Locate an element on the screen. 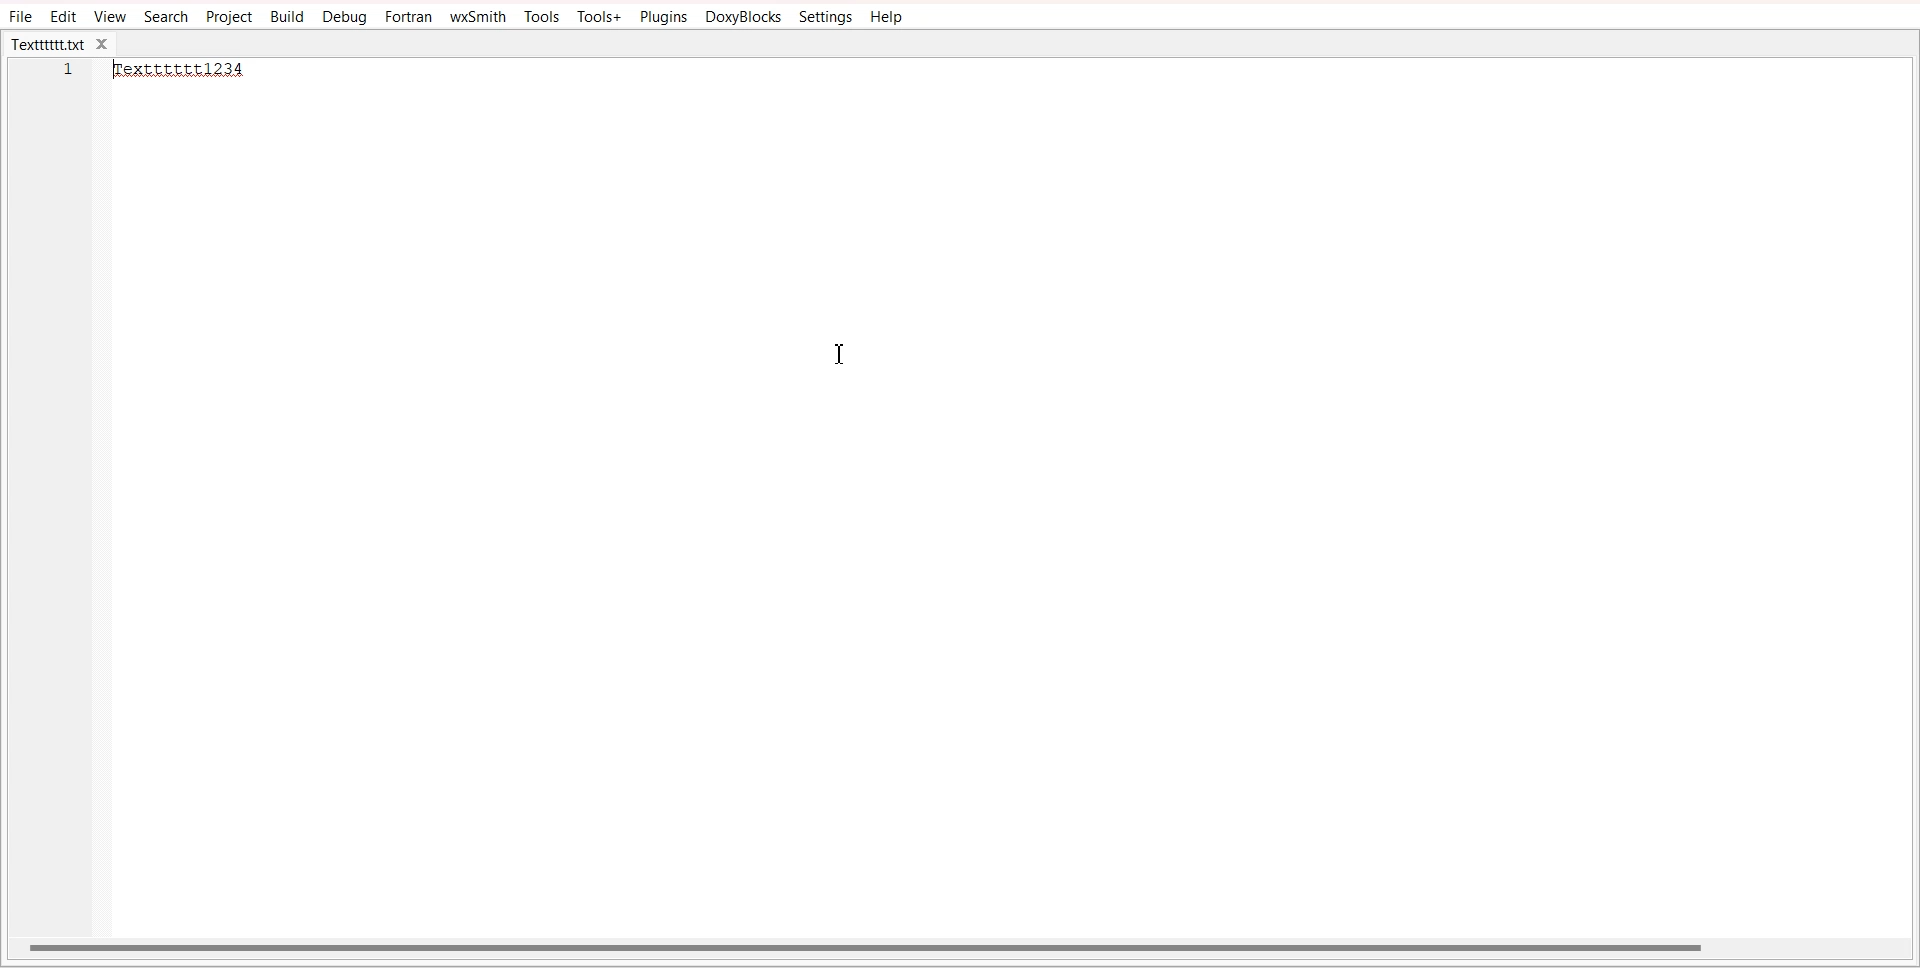 The width and height of the screenshot is (1920, 968). Search is located at coordinates (166, 16).